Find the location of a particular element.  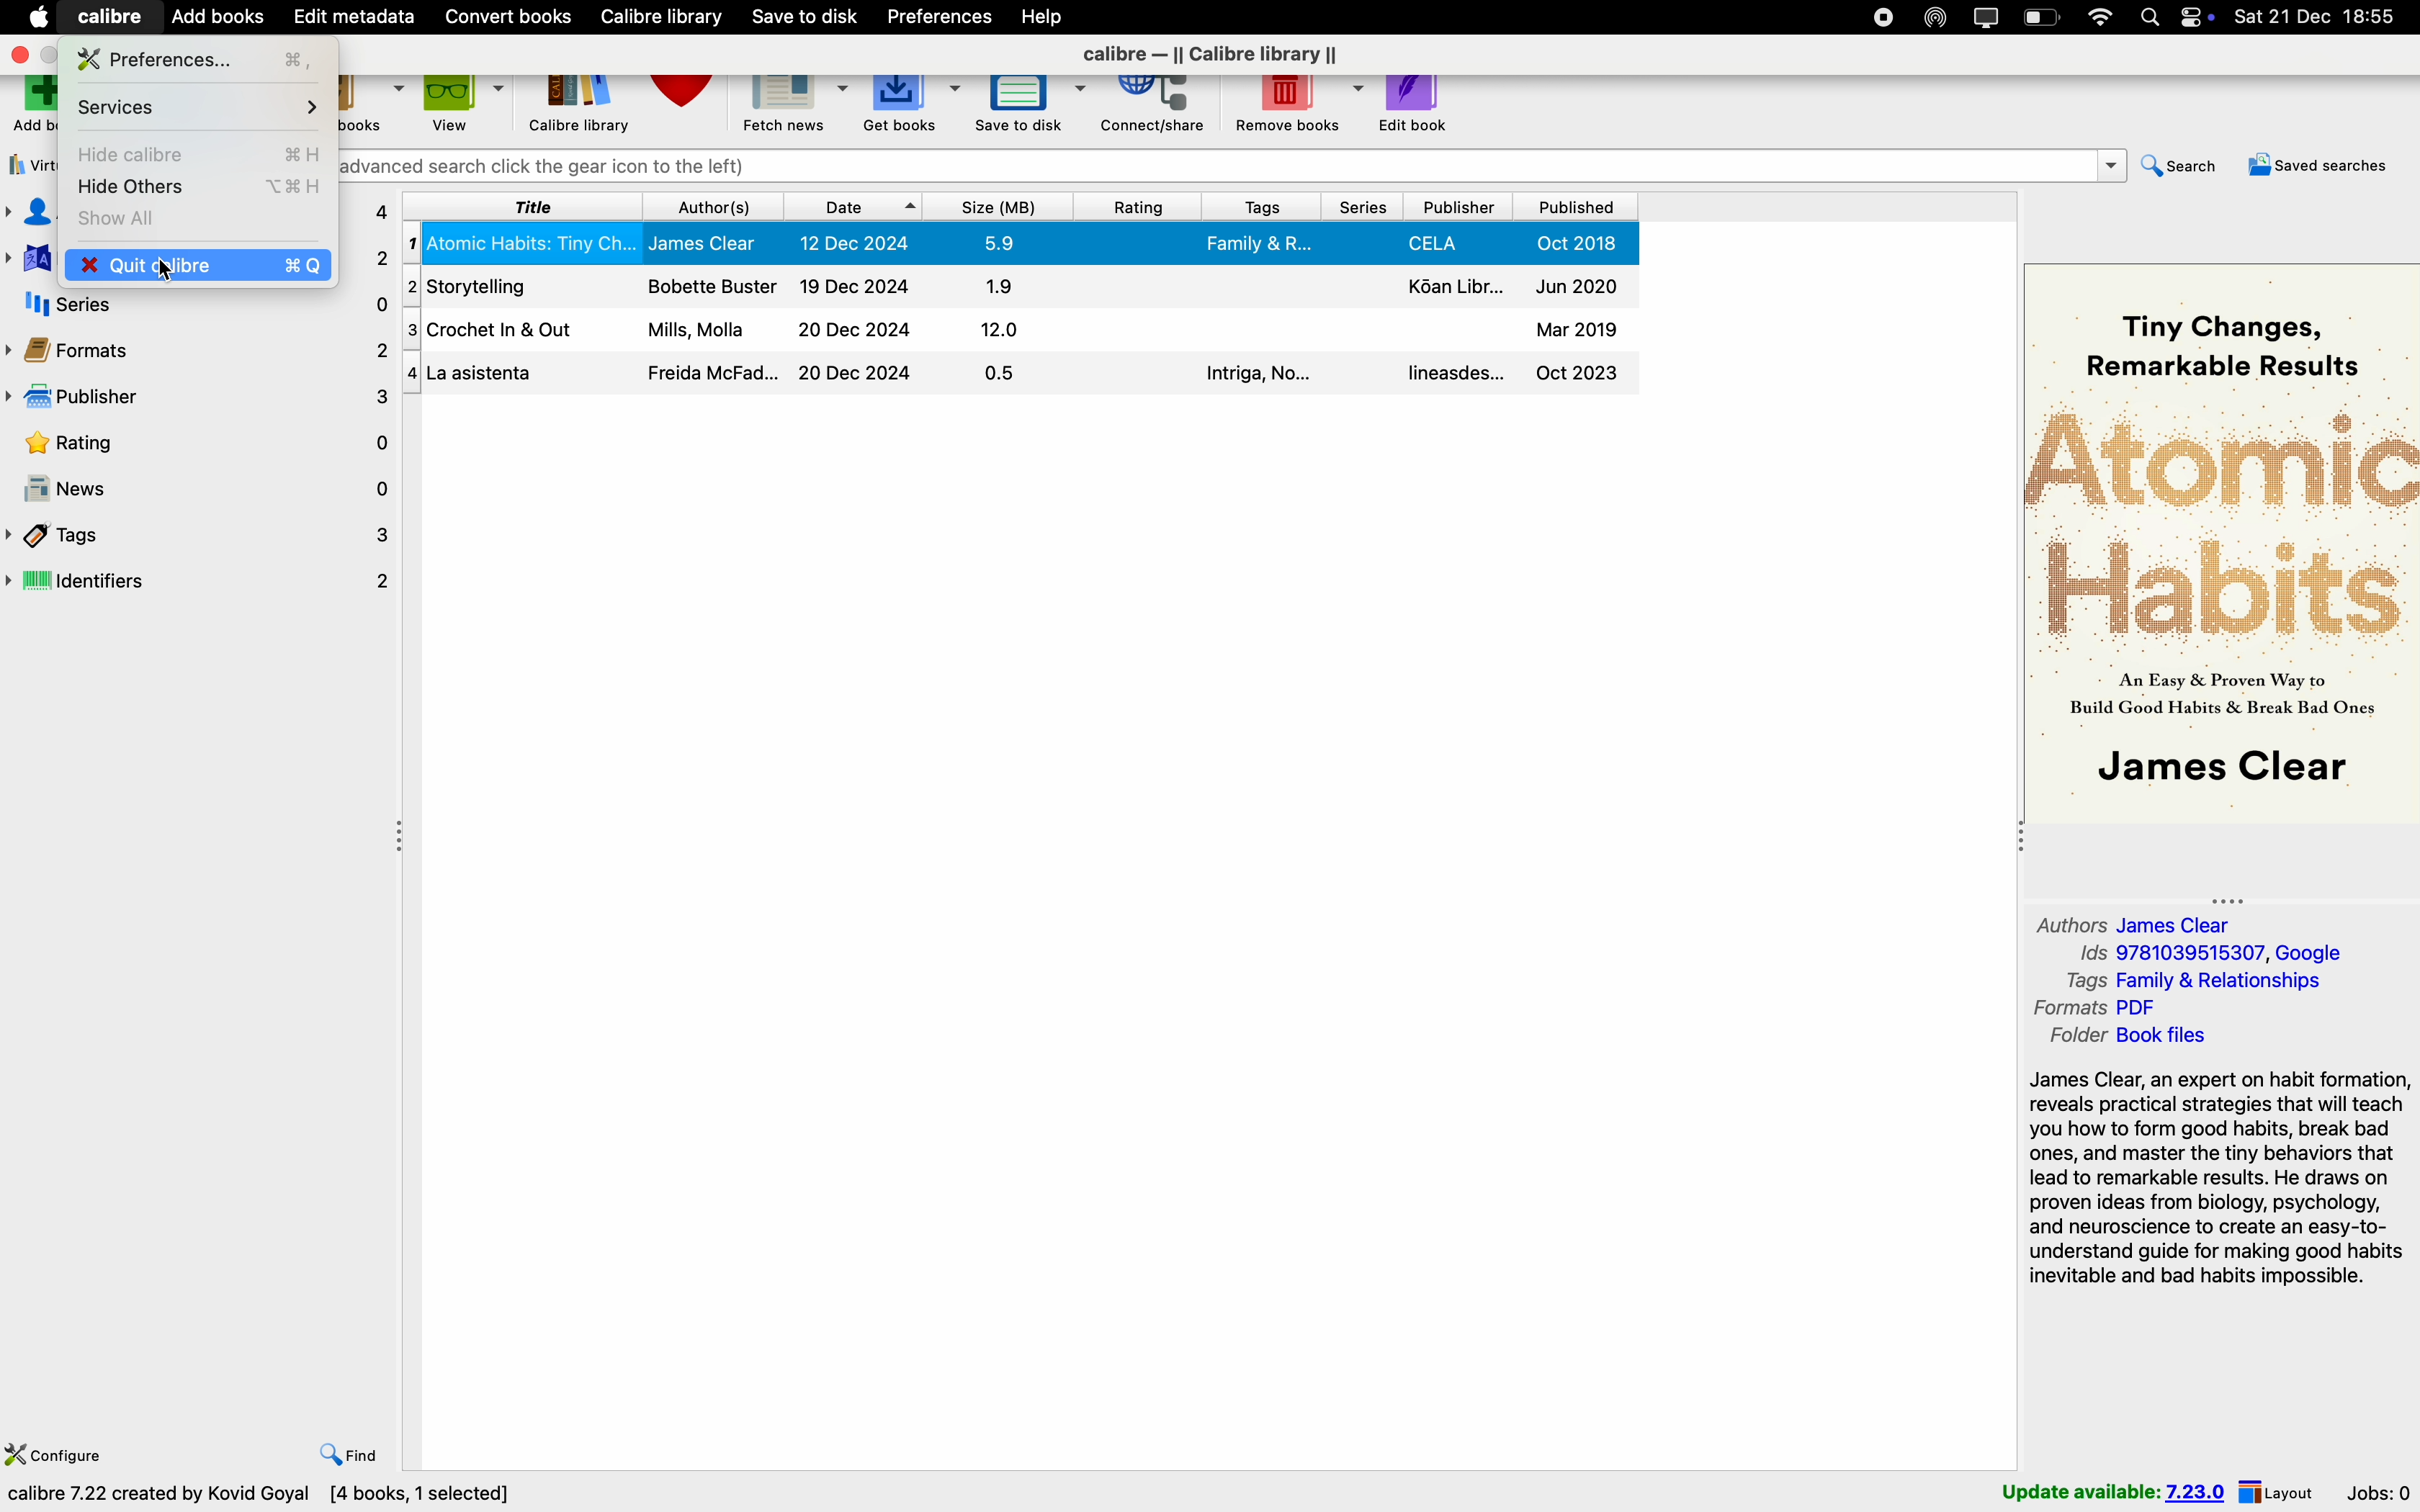

spotlight search is located at coordinates (2154, 16).